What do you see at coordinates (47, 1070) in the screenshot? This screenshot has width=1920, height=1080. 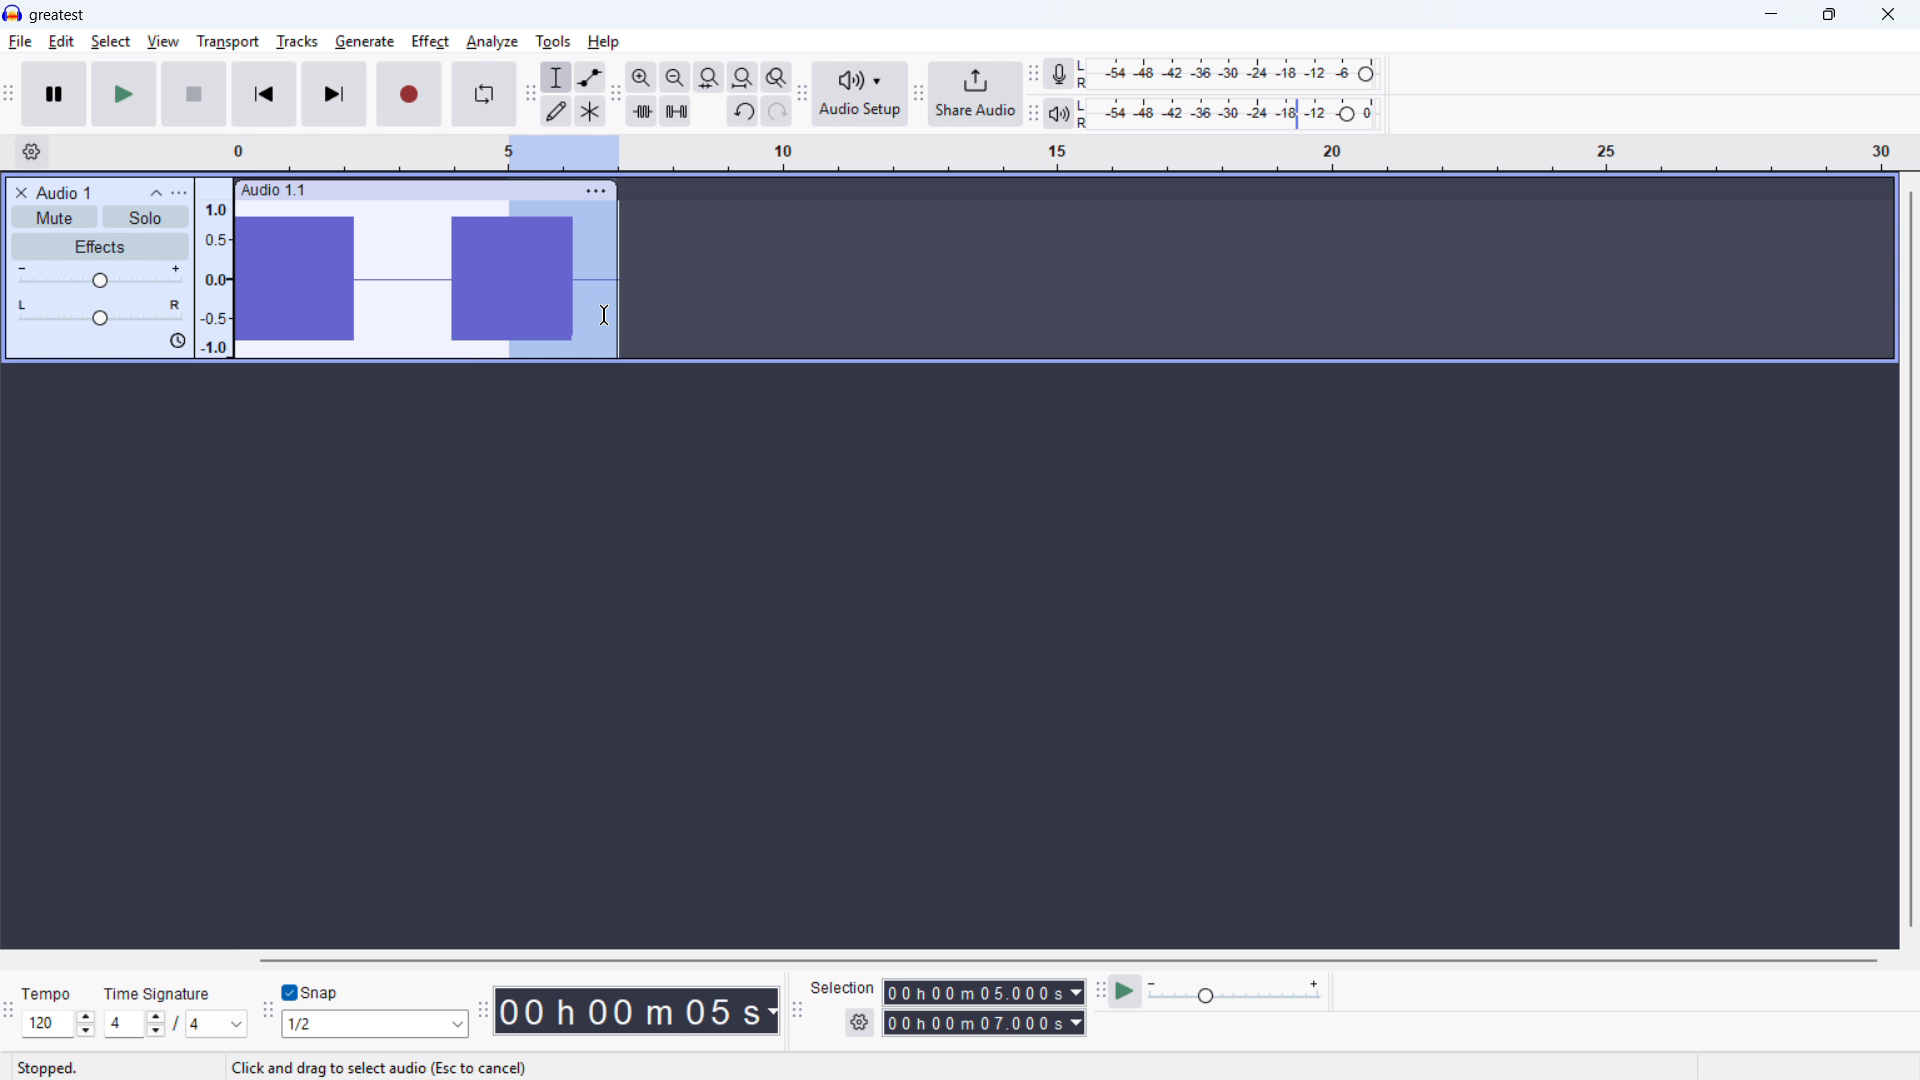 I see `stopped` at bounding box center [47, 1070].